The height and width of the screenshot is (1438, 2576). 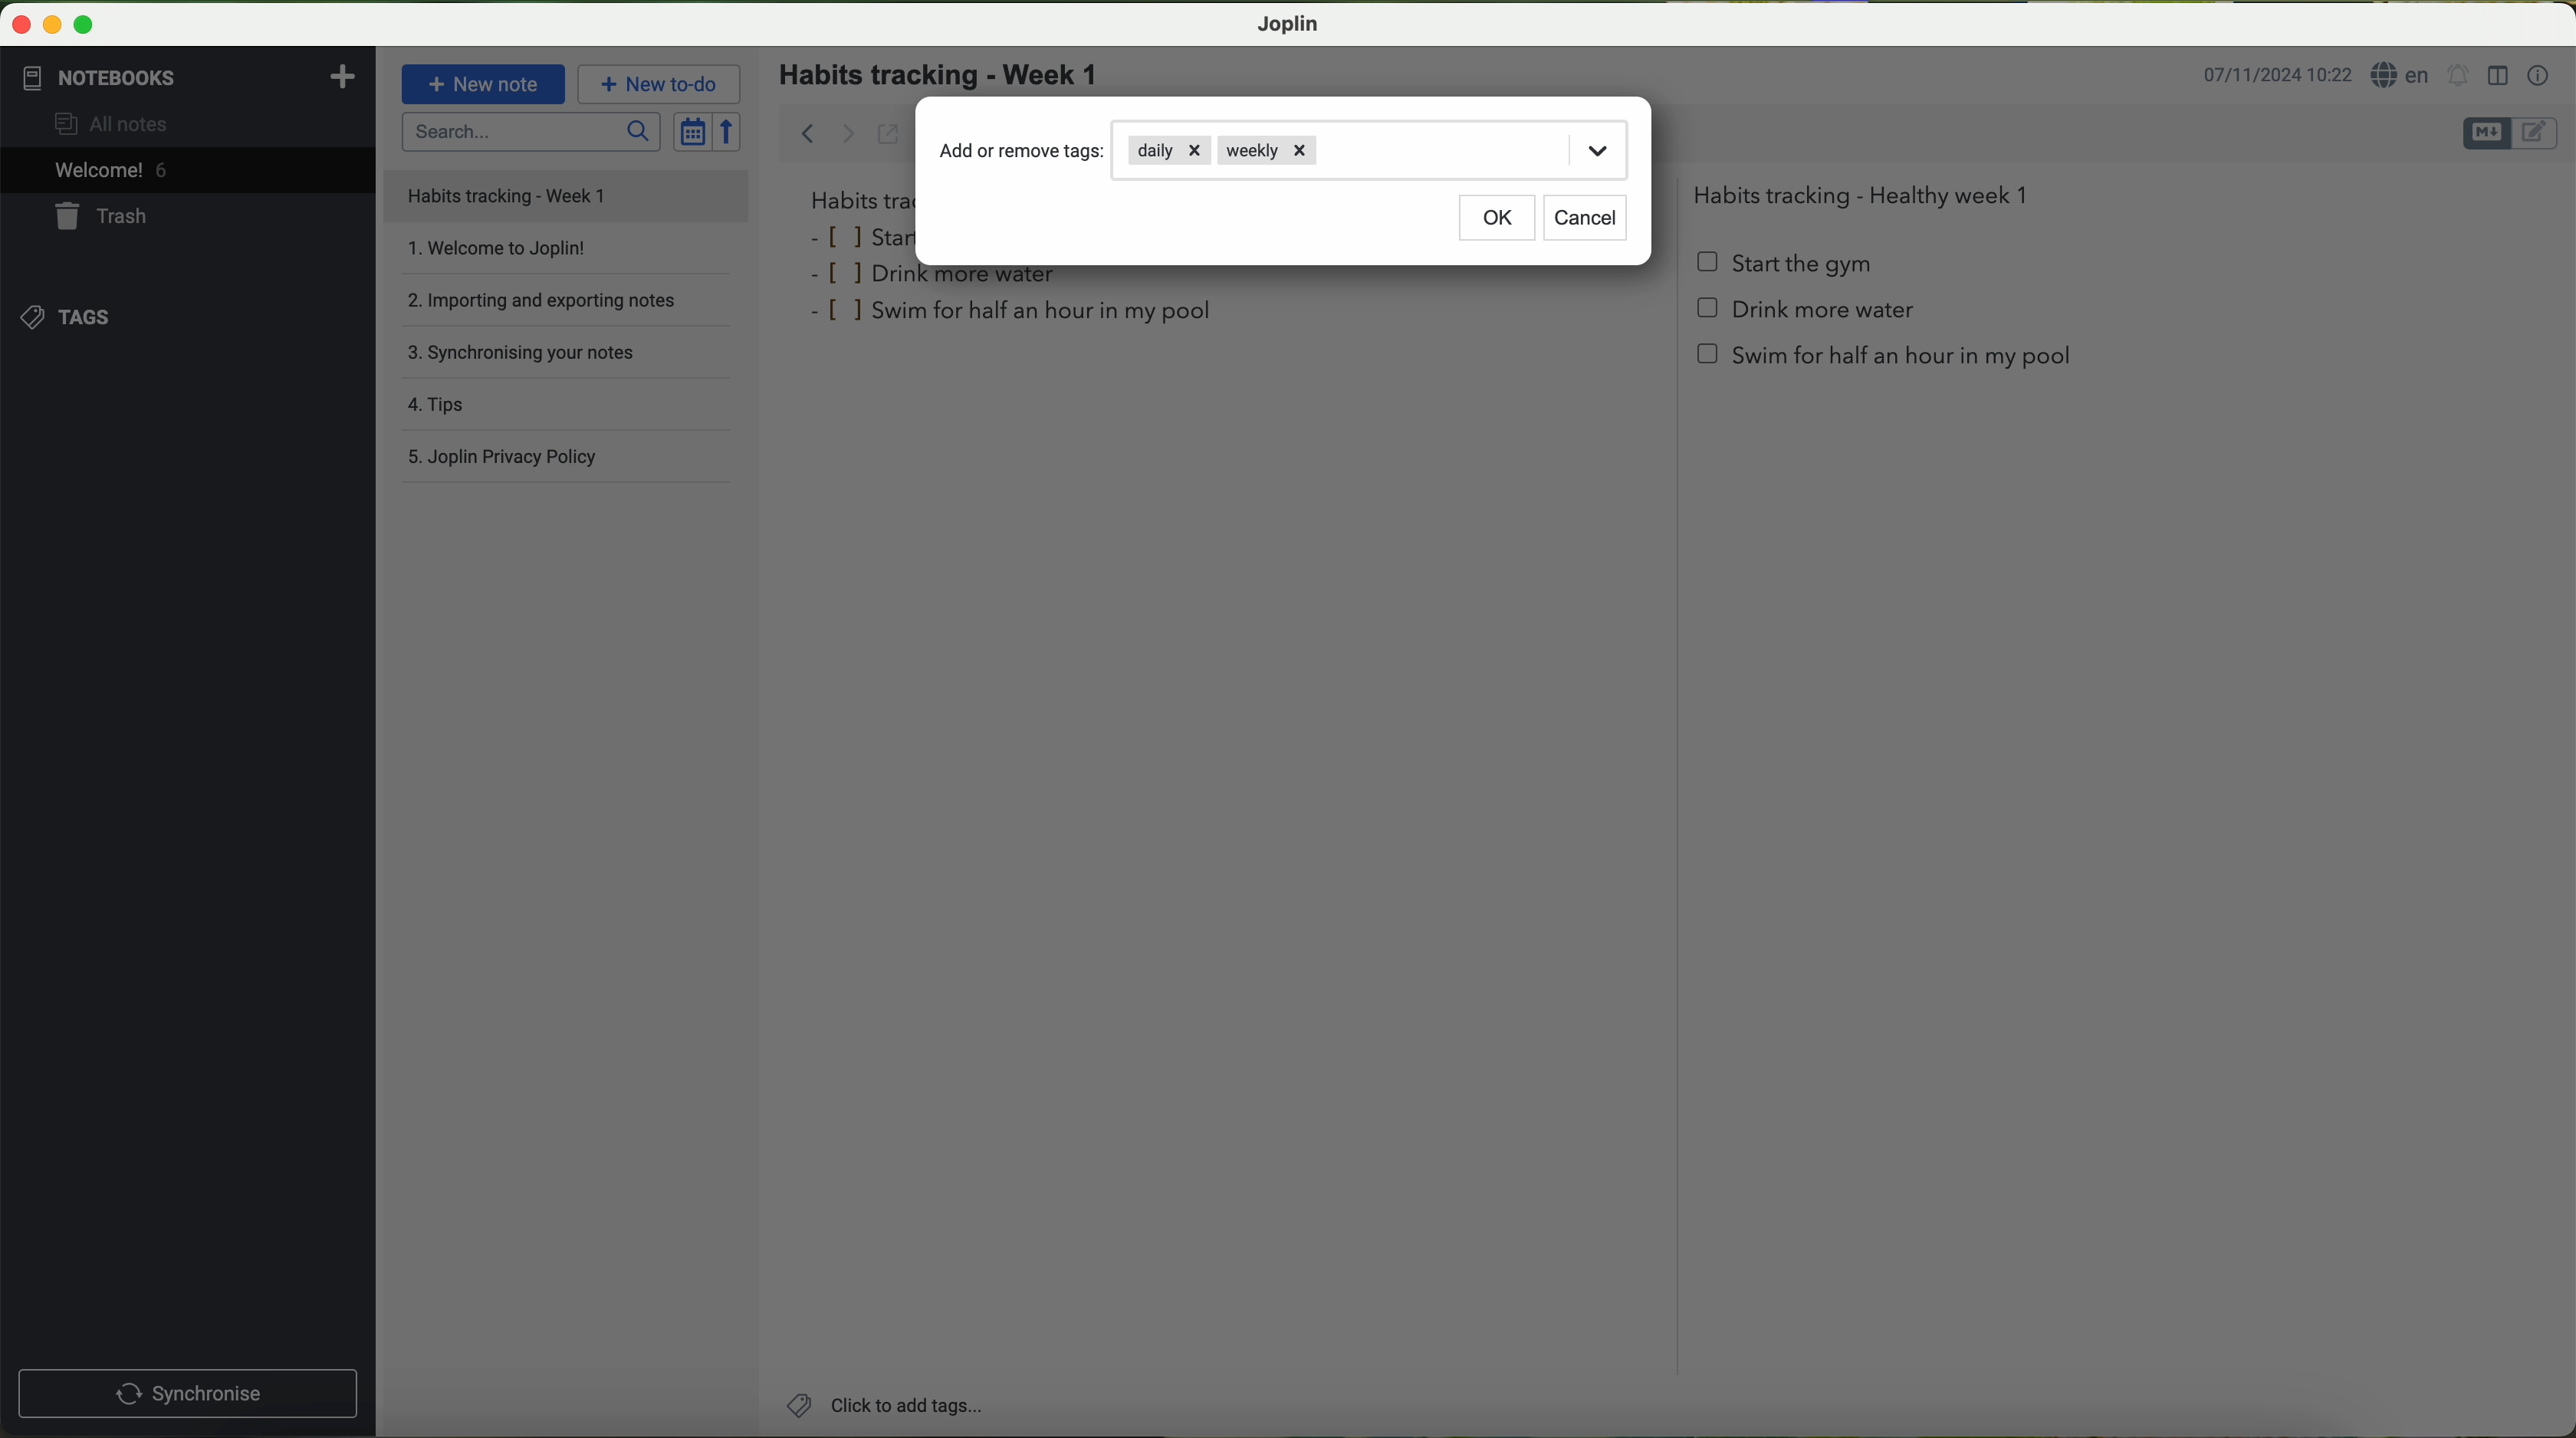 What do you see at coordinates (1016, 314) in the screenshot?
I see `swim for half an hour in my pool` at bounding box center [1016, 314].